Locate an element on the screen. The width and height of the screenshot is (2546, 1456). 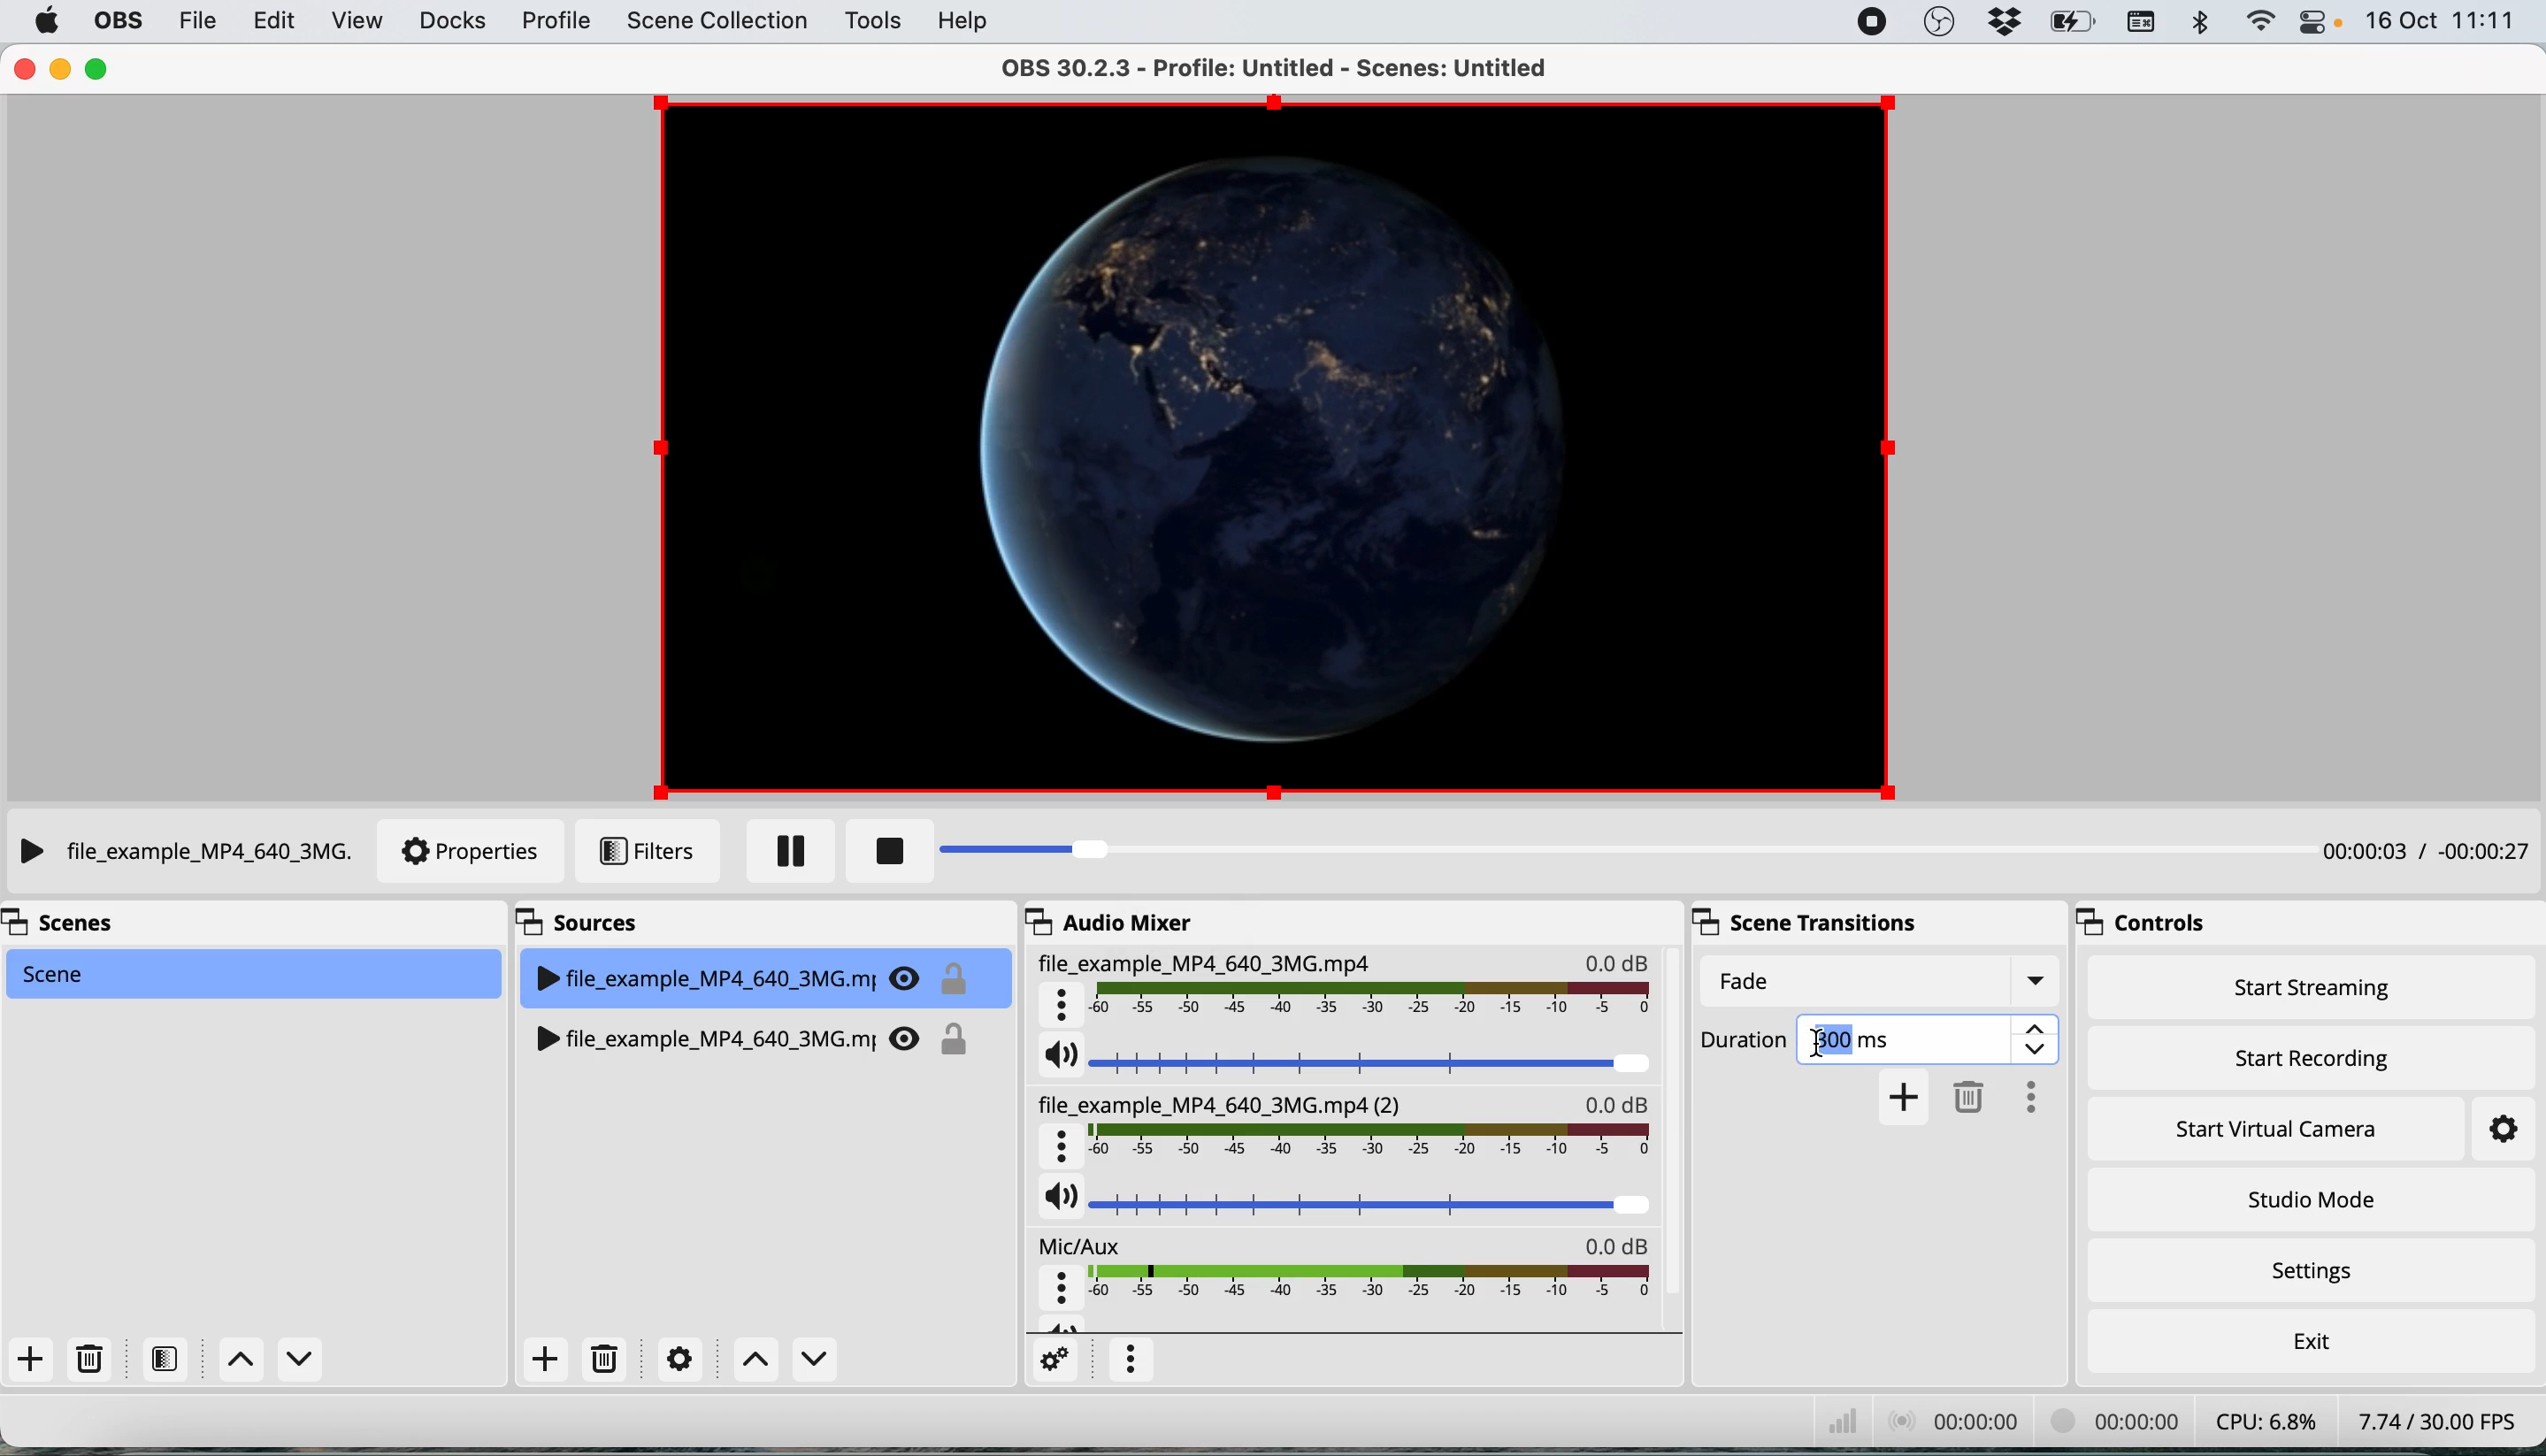
date and time is located at coordinates (2445, 21).